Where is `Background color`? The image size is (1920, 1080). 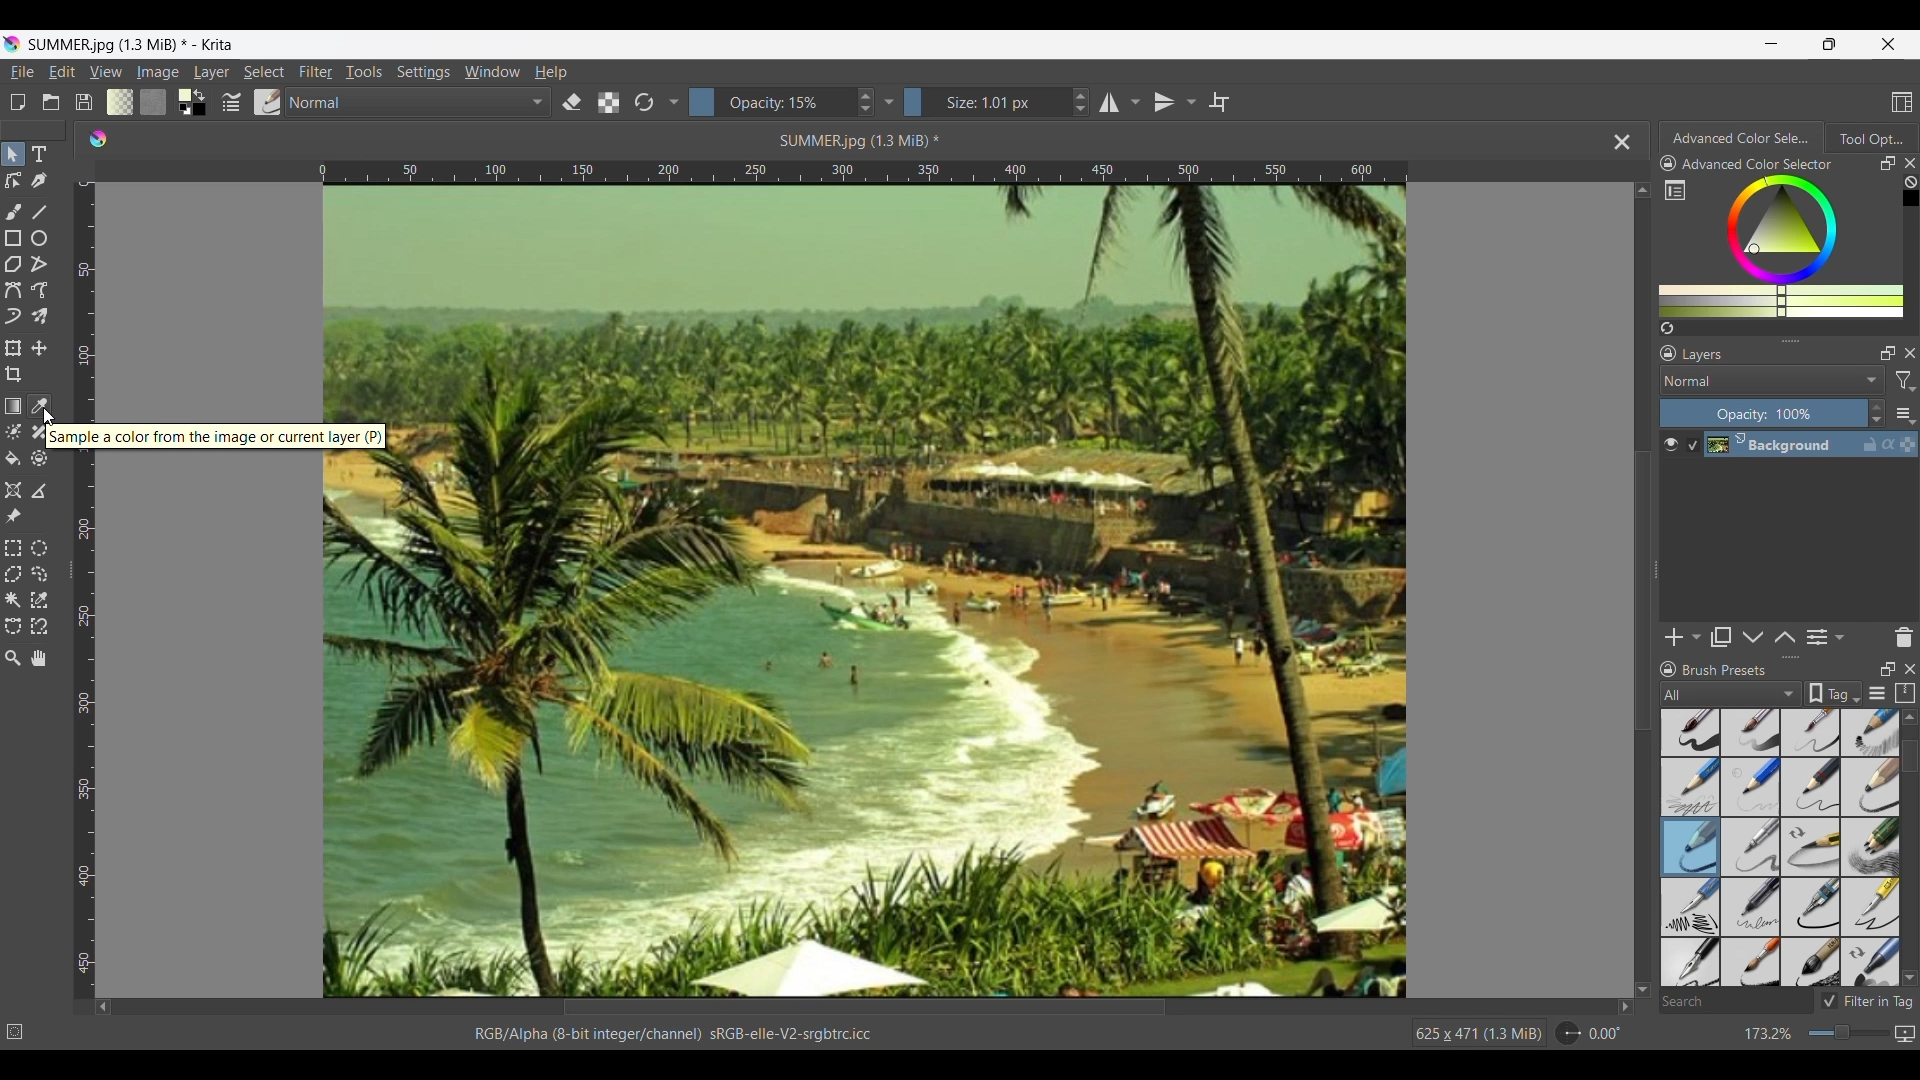
Background color is located at coordinates (203, 111).